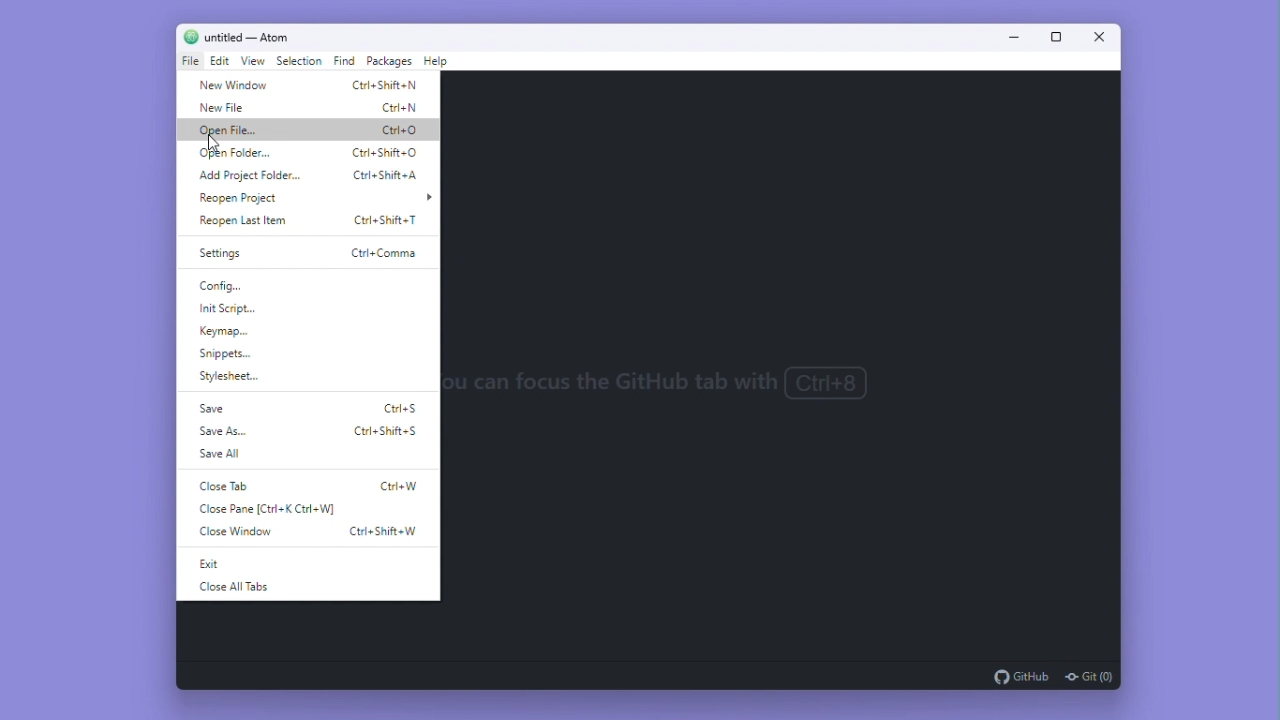  Describe the element at coordinates (312, 132) in the screenshot. I see `Open file ctrl+O` at that location.